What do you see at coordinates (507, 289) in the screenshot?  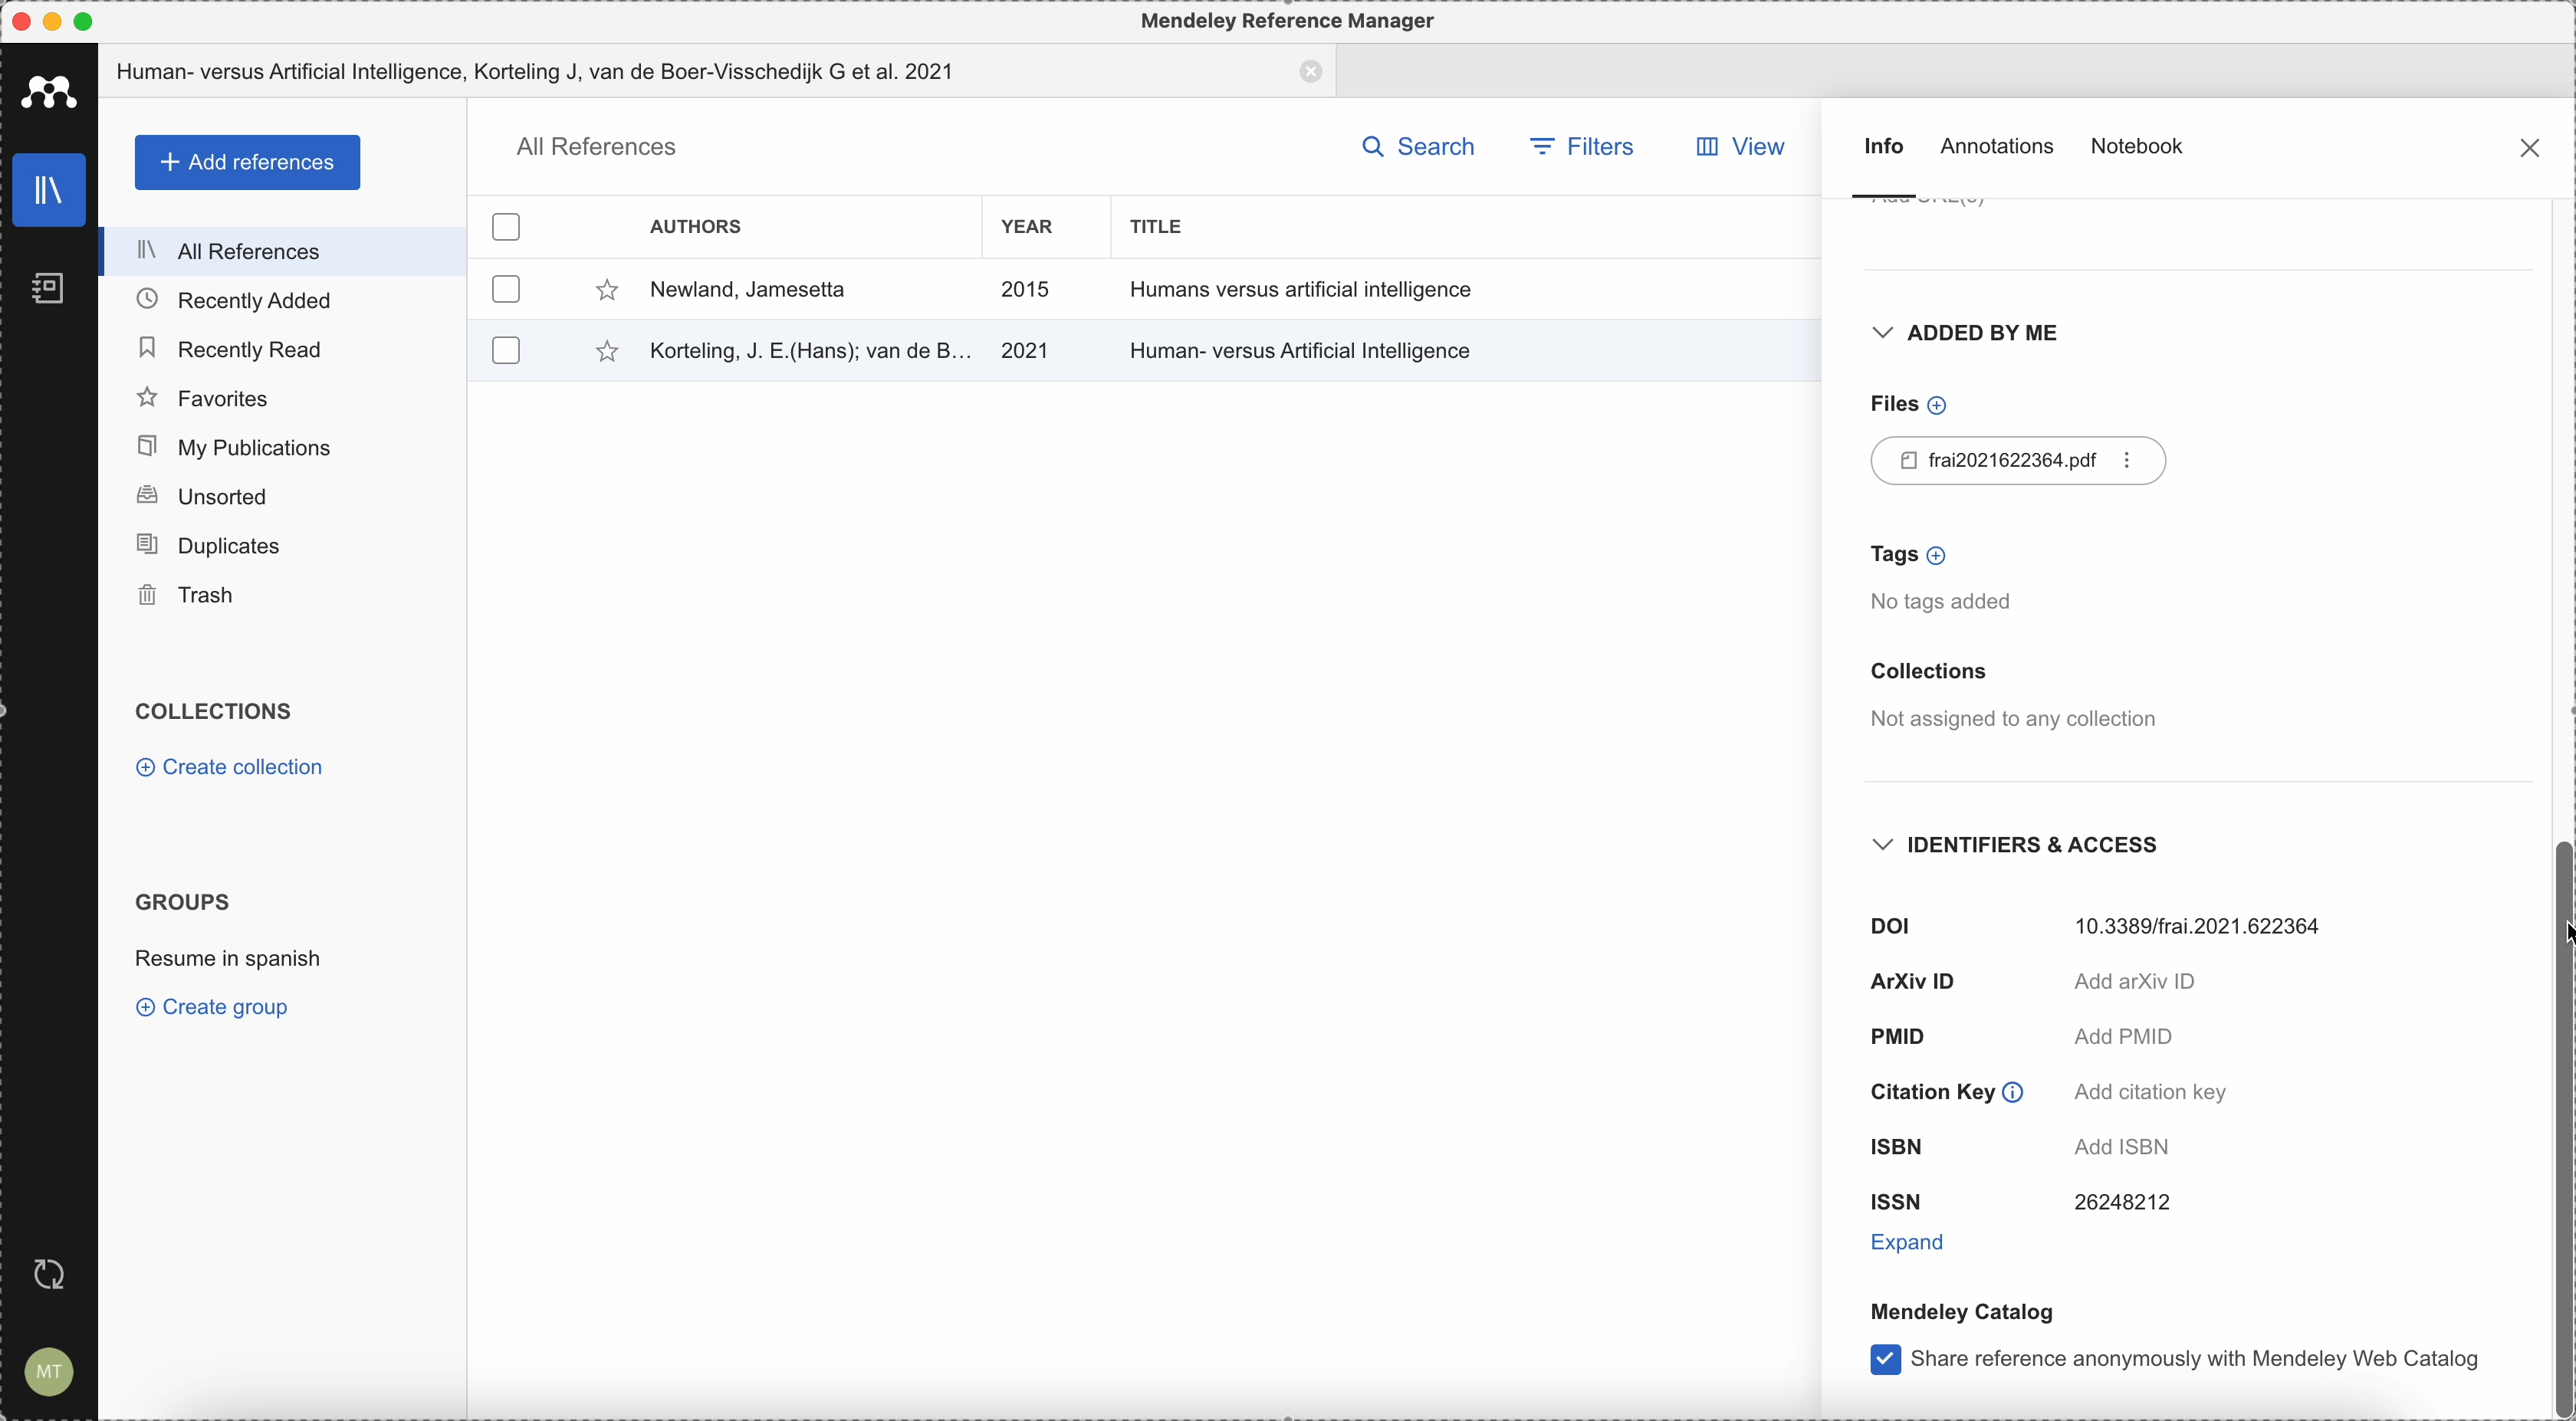 I see `checkbox` at bounding box center [507, 289].